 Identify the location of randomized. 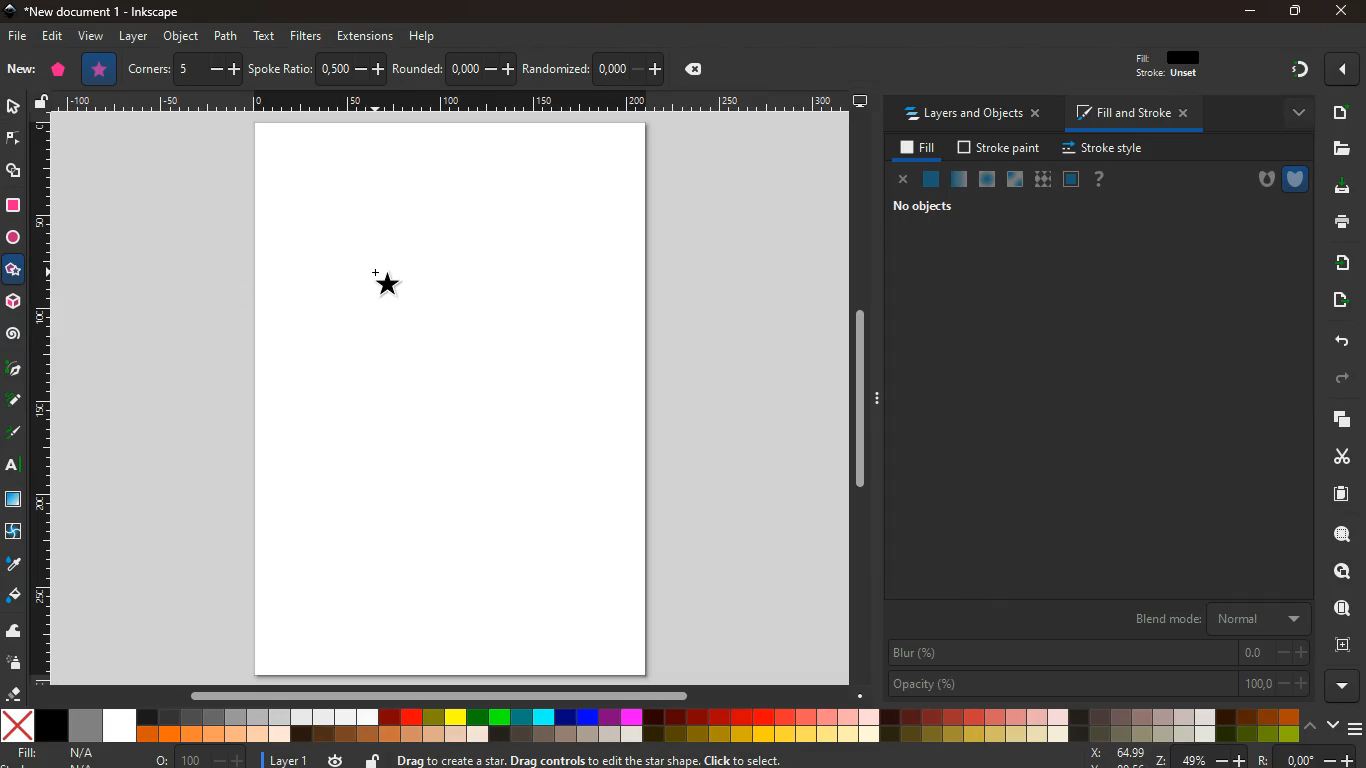
(593, 67).